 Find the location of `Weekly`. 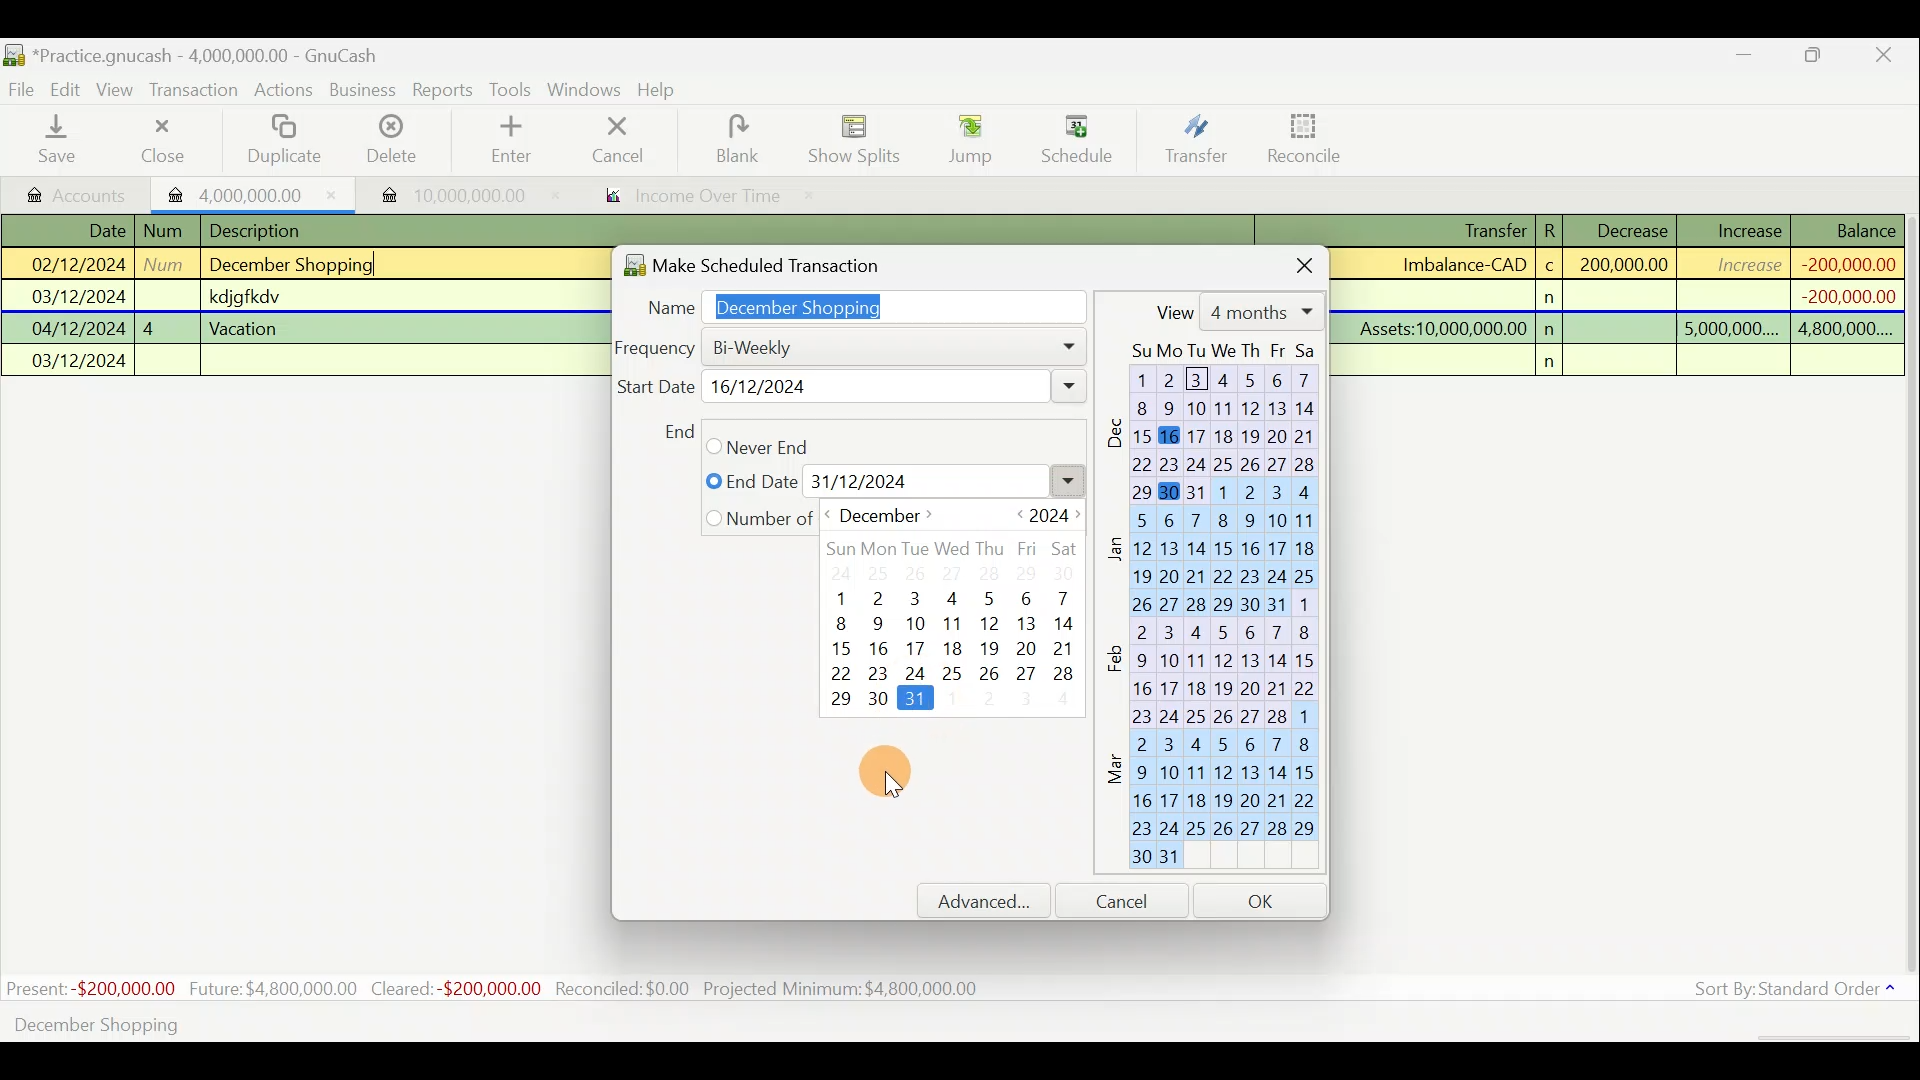

Weekly is located at coordinates (769, 387).